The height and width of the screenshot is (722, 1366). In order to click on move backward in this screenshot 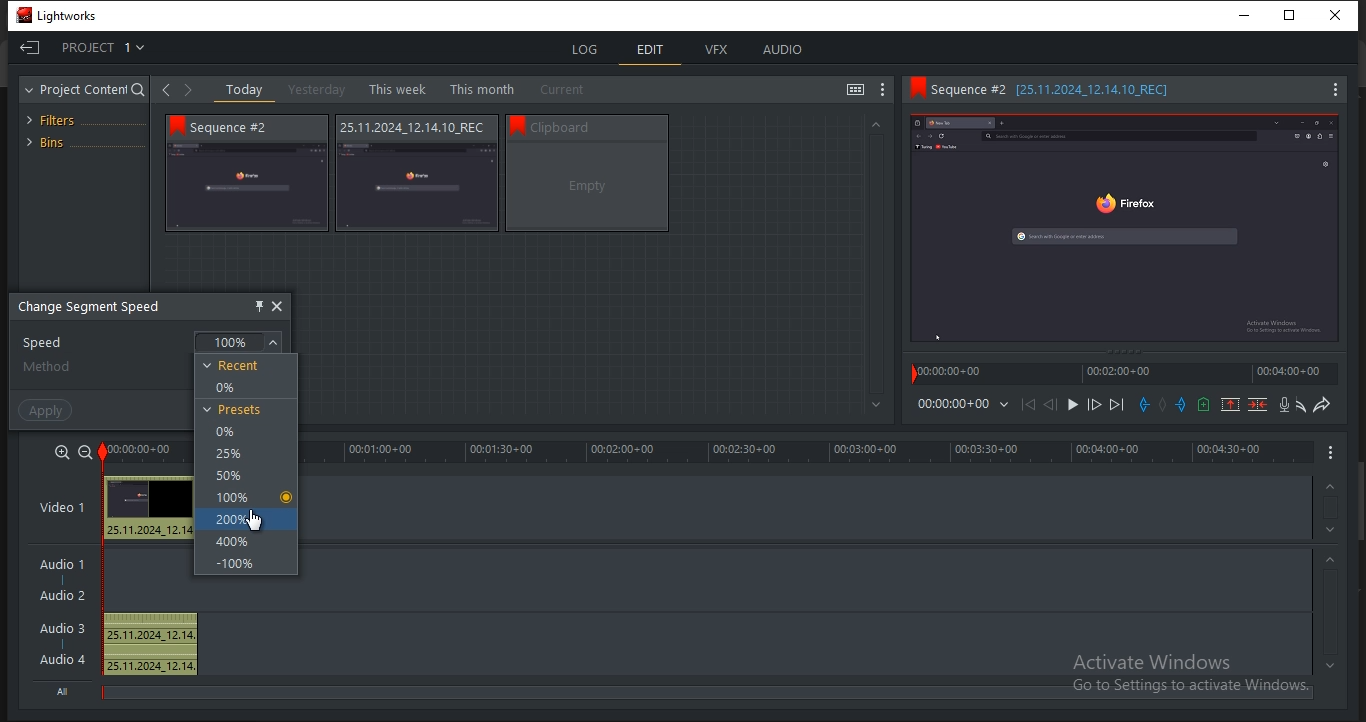, I will do `click(1028, 405)`.